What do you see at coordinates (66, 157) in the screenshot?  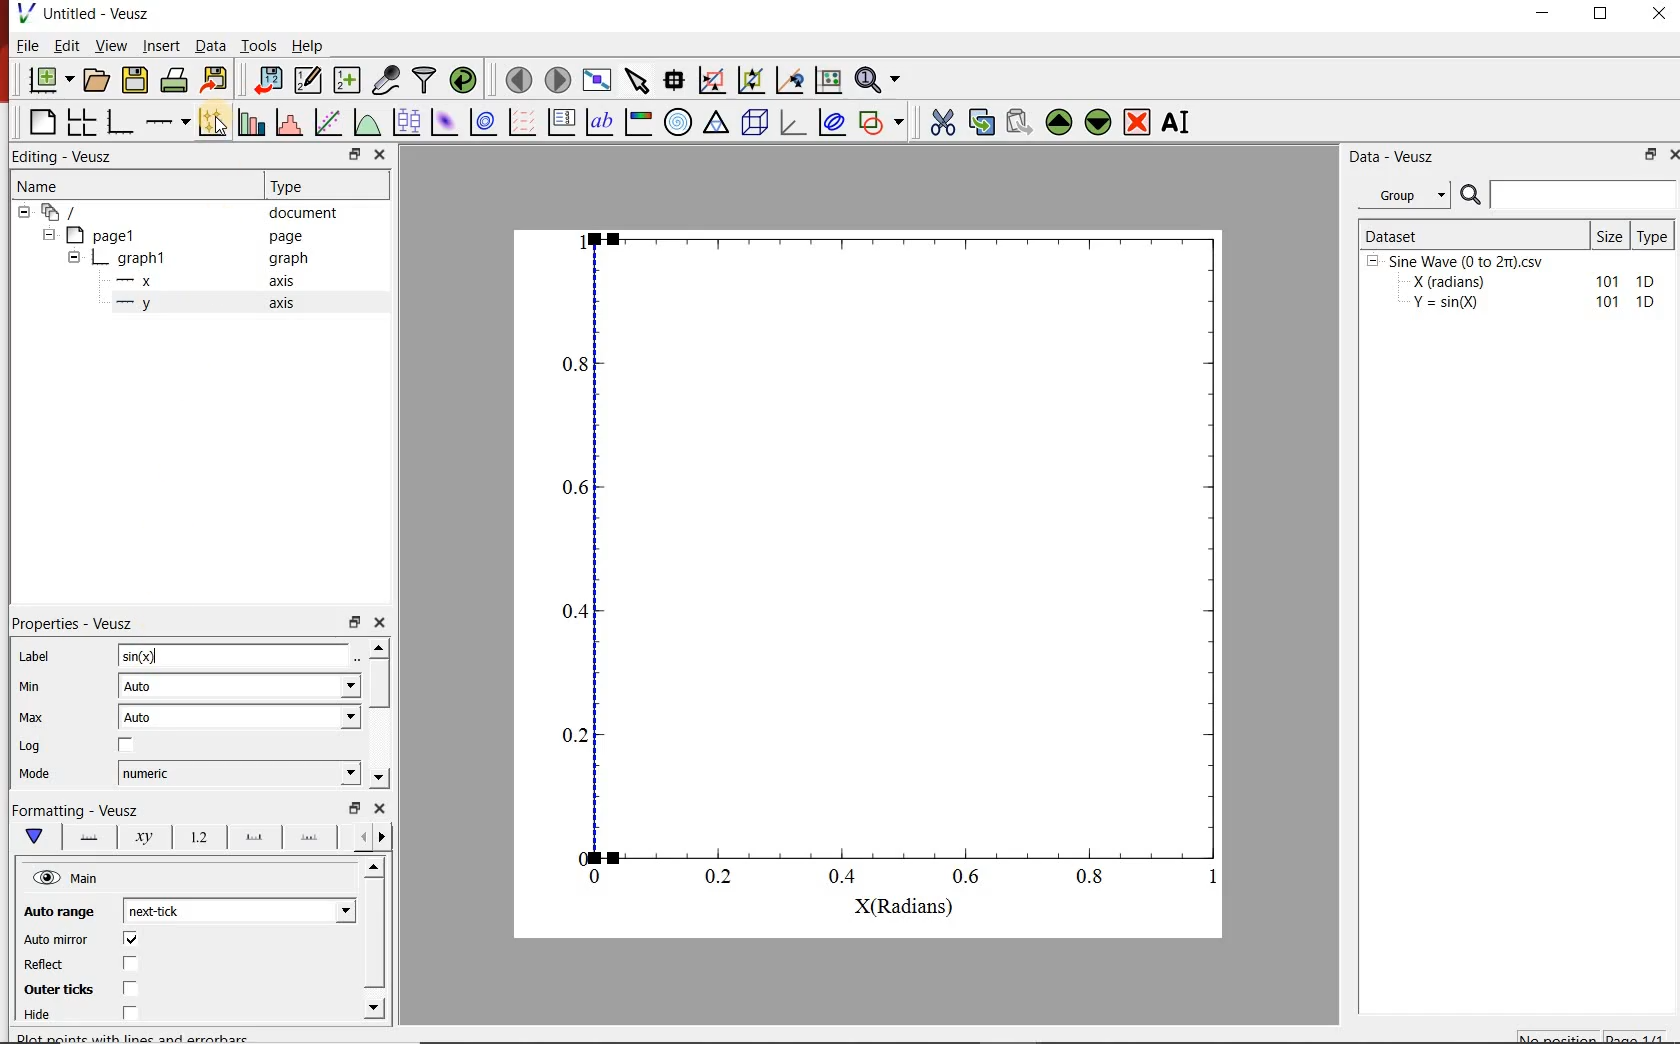 I see `Editing - Veusz` at bounding box center [66, 157].